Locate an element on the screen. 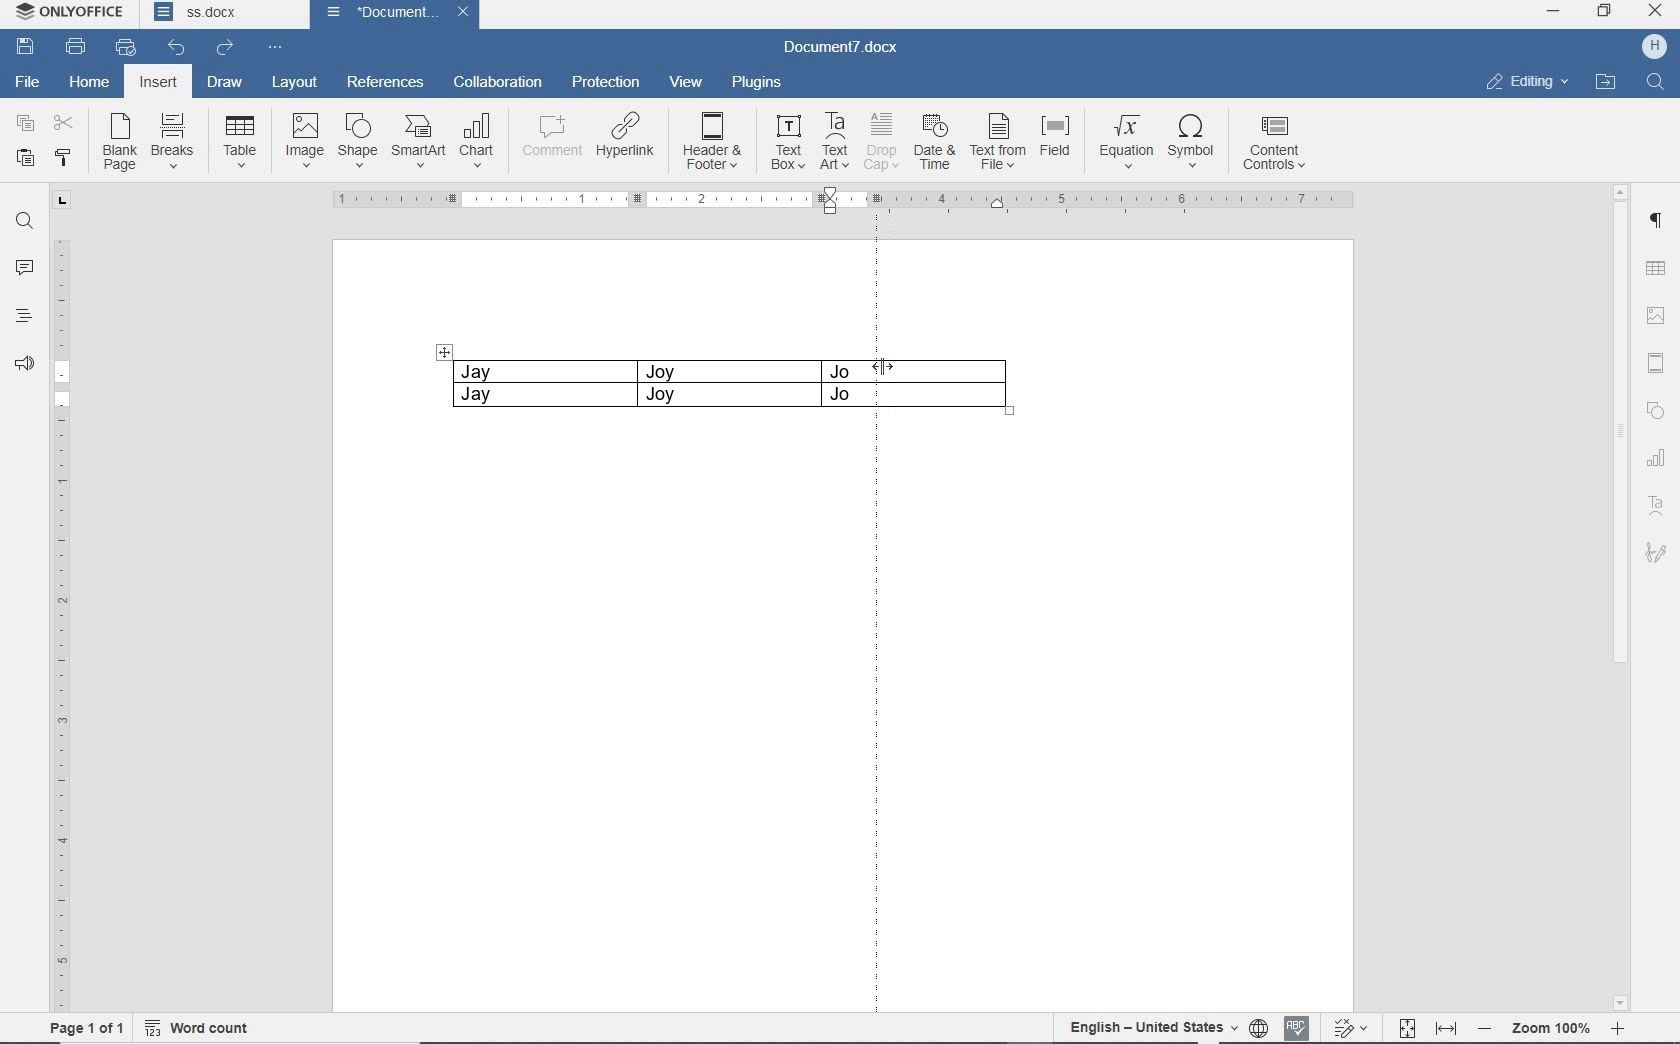 Image resolution: width=1680 pixels, height=1044 pixels. BREAKS is located at coordinates (172, 137).